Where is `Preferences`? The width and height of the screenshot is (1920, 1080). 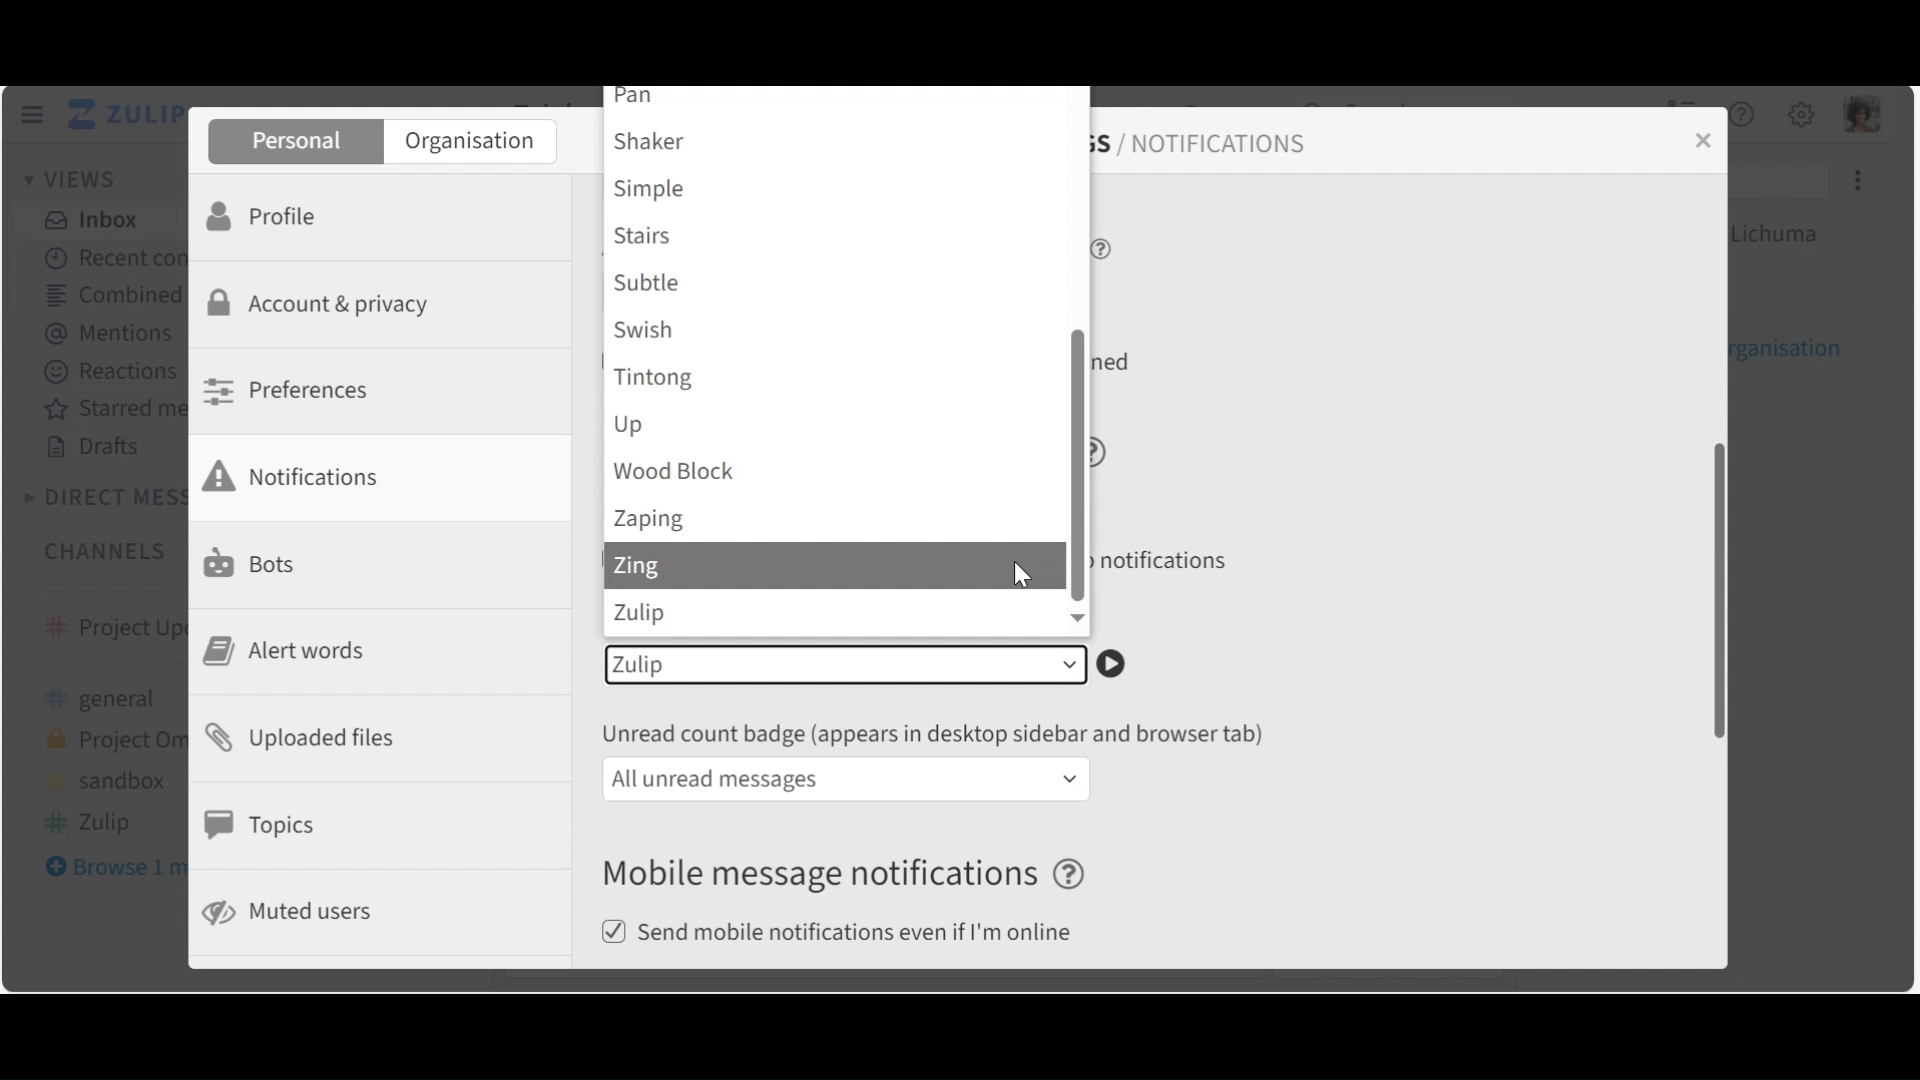 Preferences is located at coordinates (292, 390).